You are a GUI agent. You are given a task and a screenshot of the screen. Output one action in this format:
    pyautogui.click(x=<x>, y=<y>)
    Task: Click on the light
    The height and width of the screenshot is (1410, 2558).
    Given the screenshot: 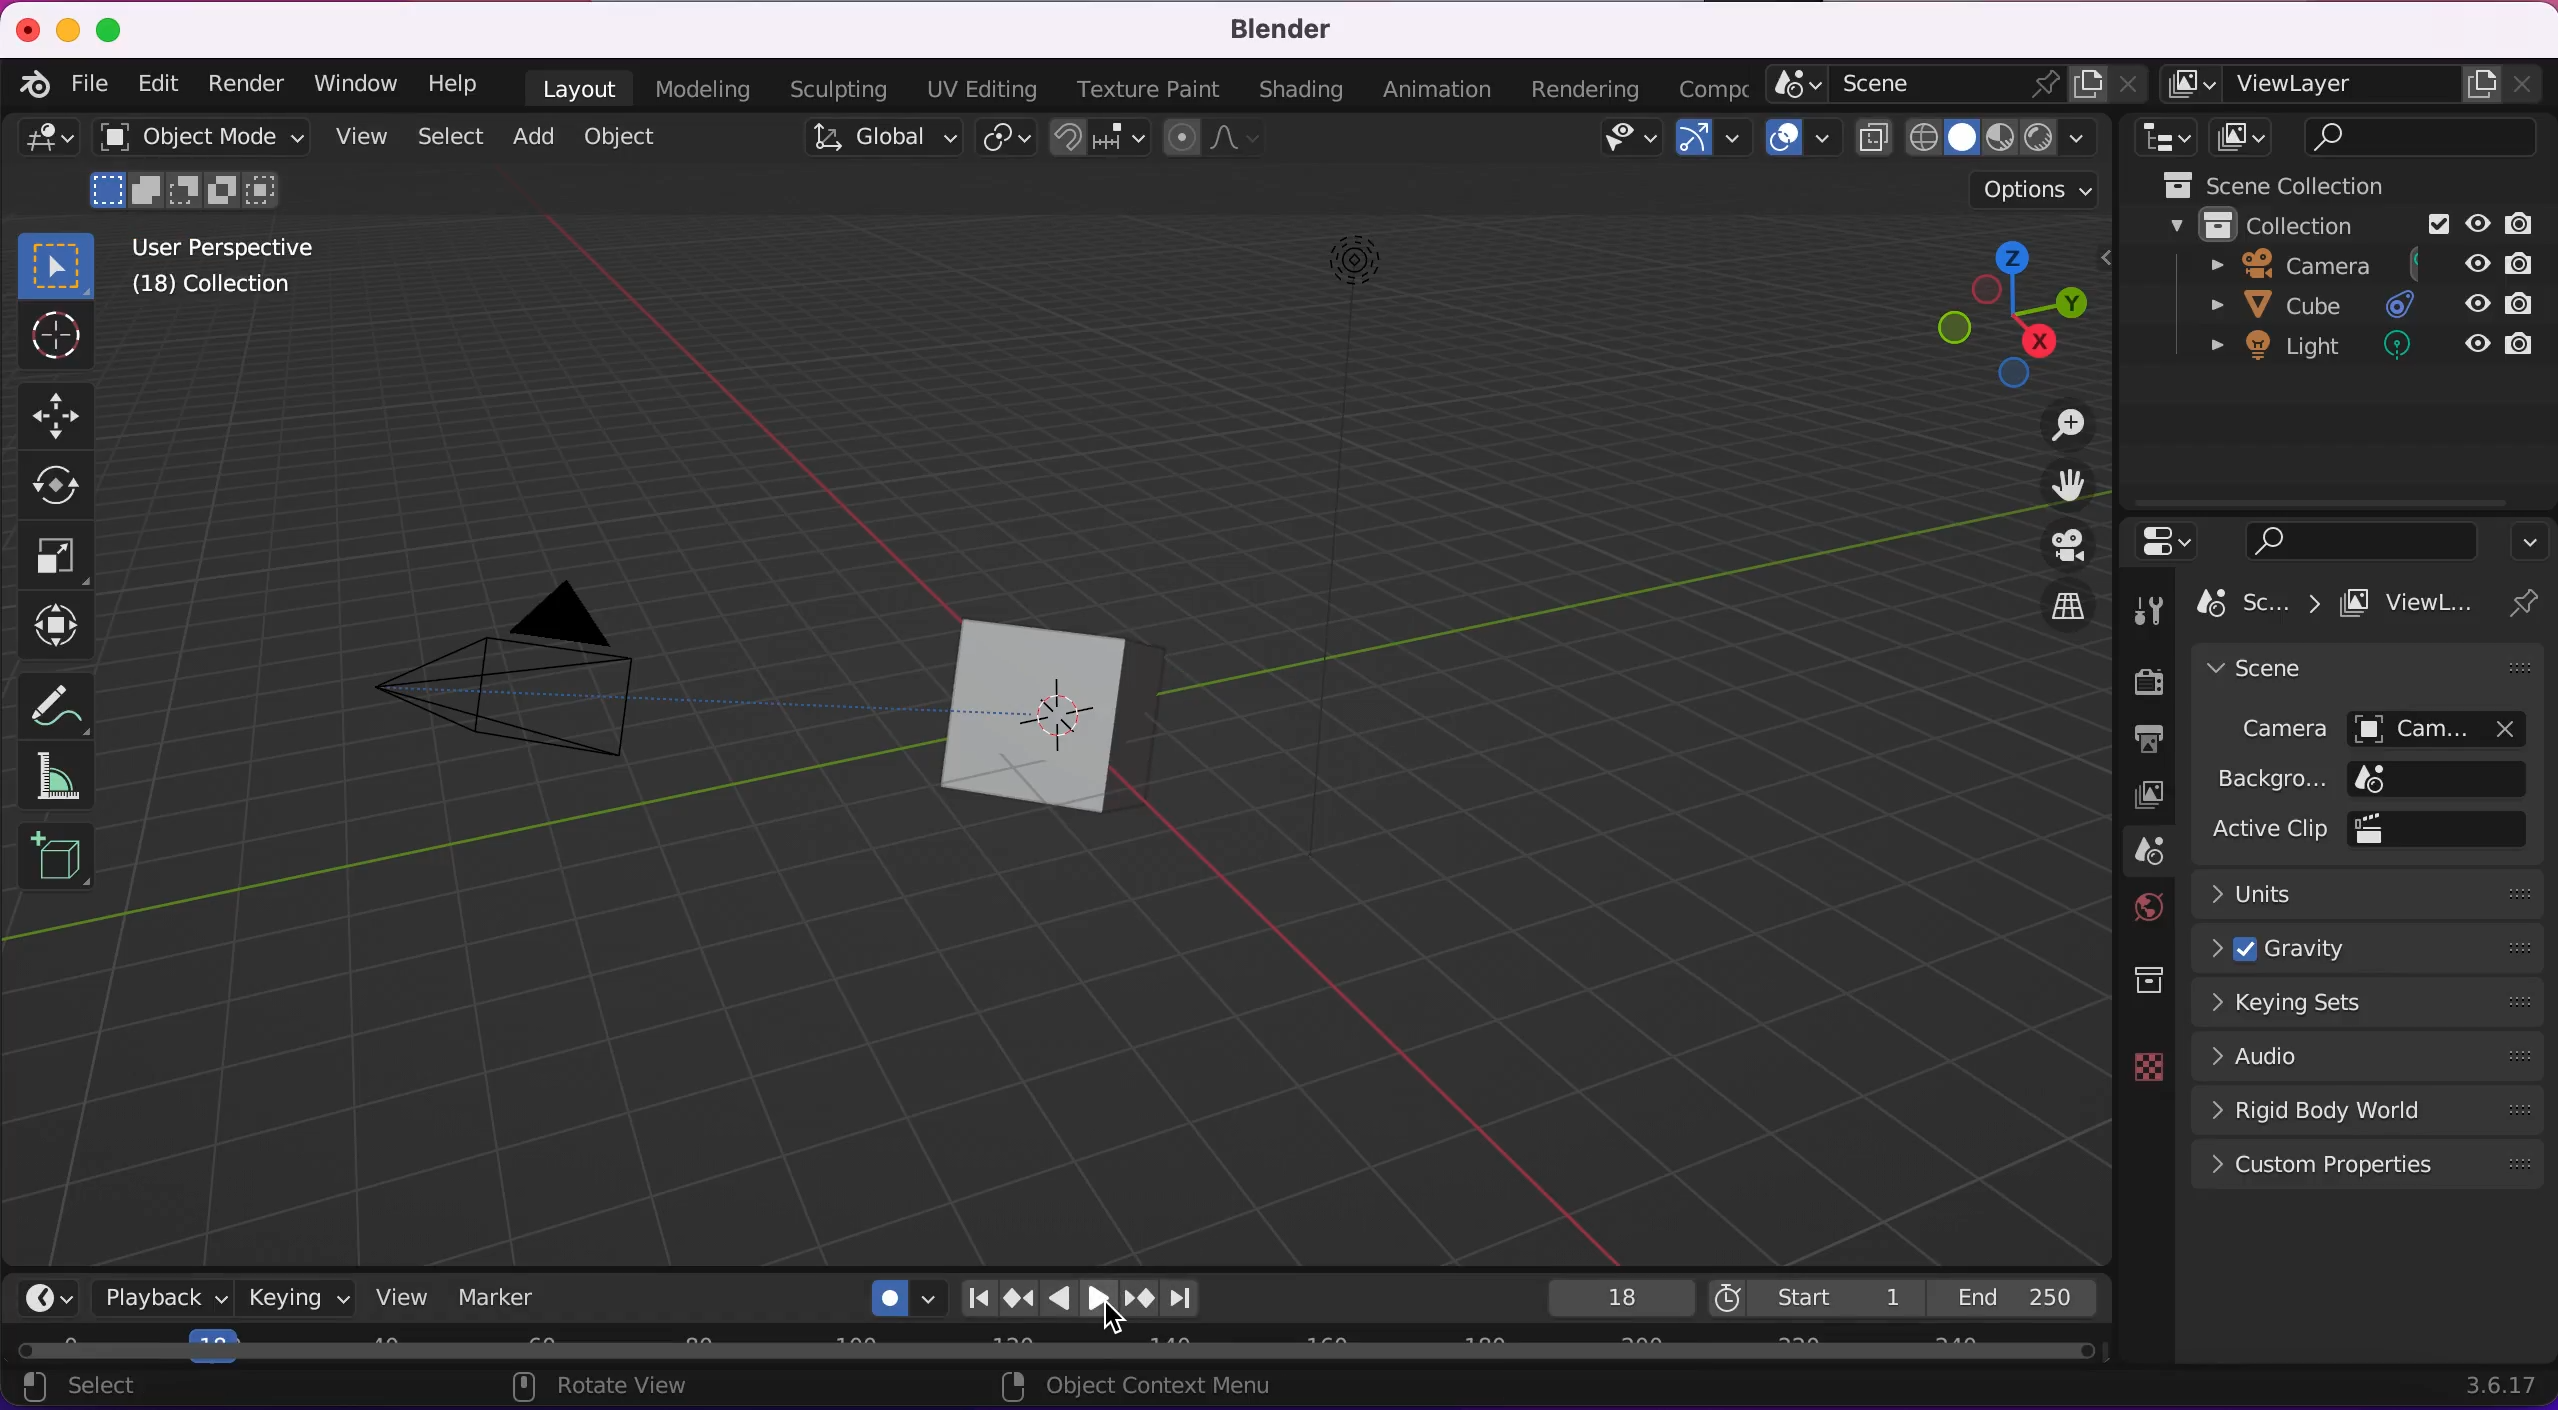 What is the action you would take?
    pyautogui.click(x=2349, y=354)
    